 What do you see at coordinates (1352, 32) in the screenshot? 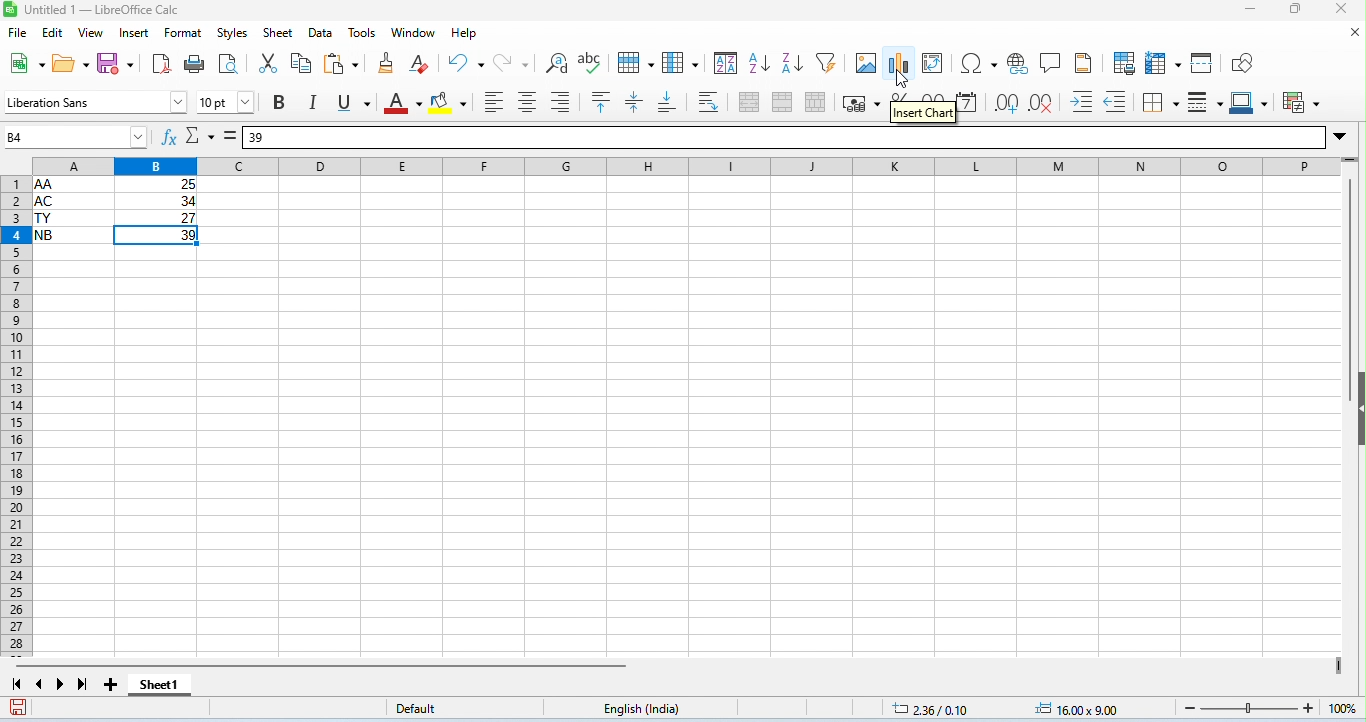
I see `close` at bounding box center [1352, 32].